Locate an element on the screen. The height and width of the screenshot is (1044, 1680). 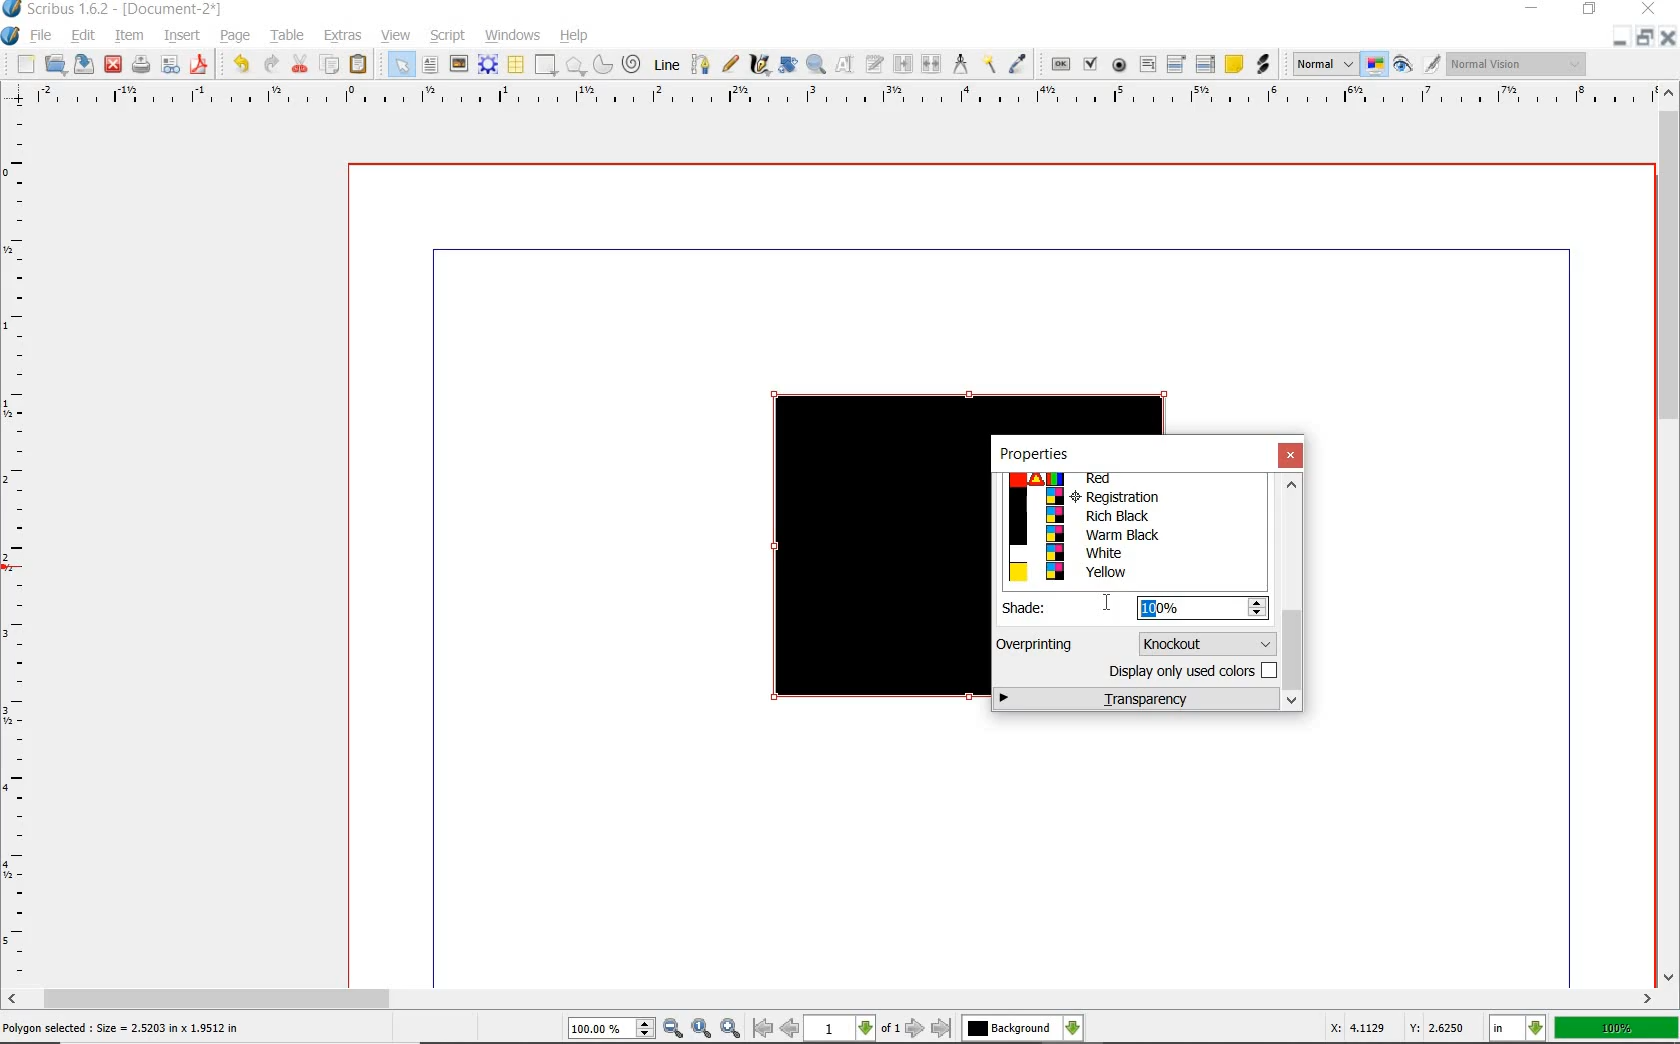
scrollbar is located at coordinates (1293, 594).